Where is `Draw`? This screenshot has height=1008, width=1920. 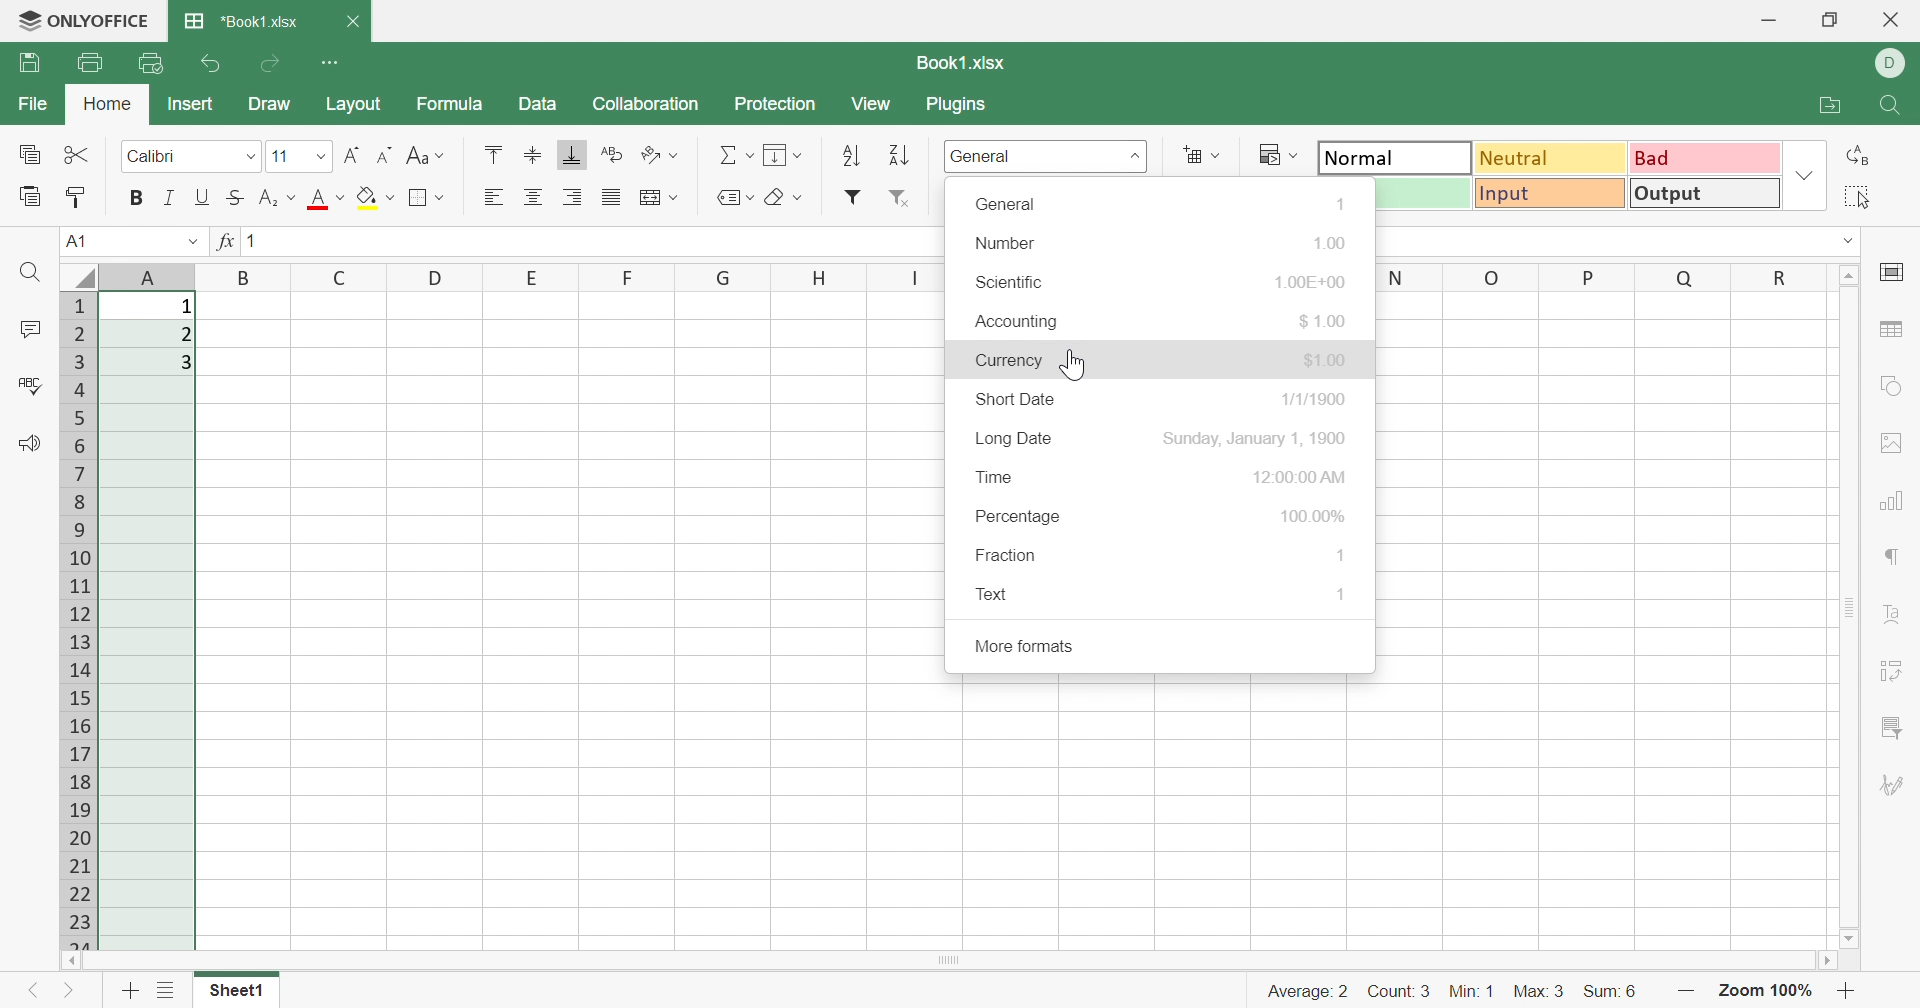 Draw is located at coordinates (270, 105).